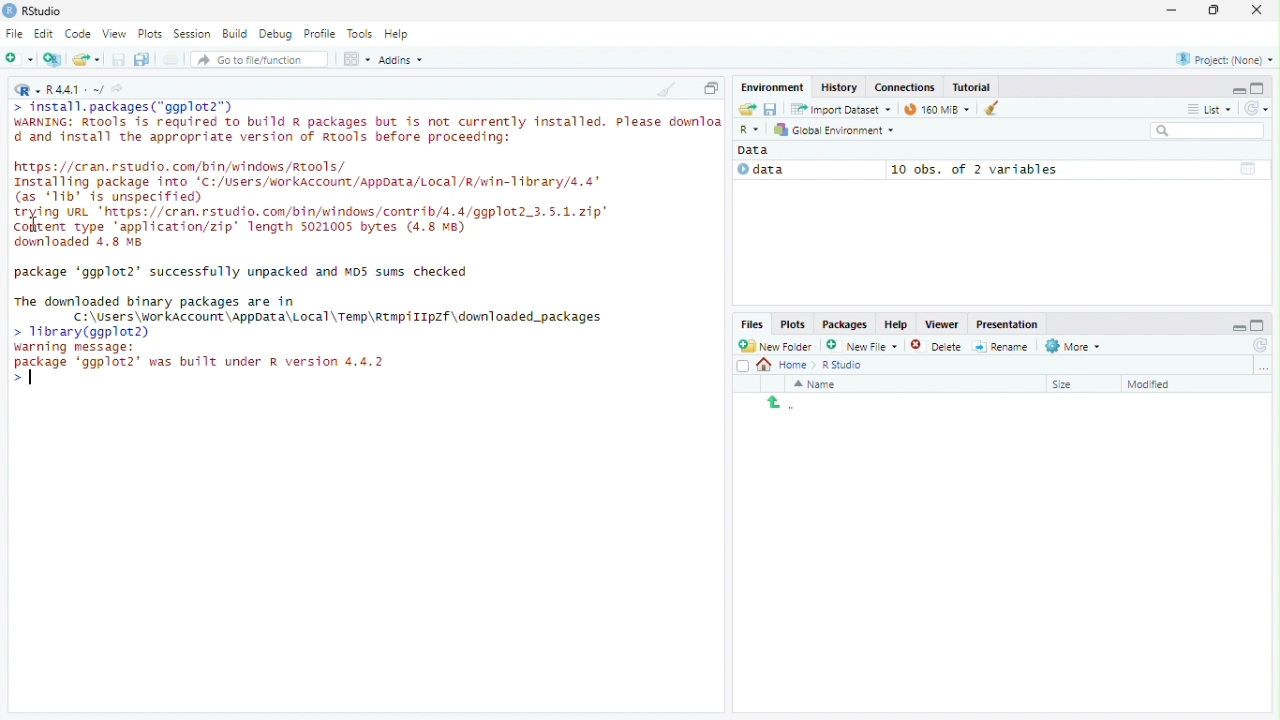 The image size is (1280, 720). What do you see at coordinates (401, 59) in the screenshot?
I see `Addins` at bounding box center [401, 59].